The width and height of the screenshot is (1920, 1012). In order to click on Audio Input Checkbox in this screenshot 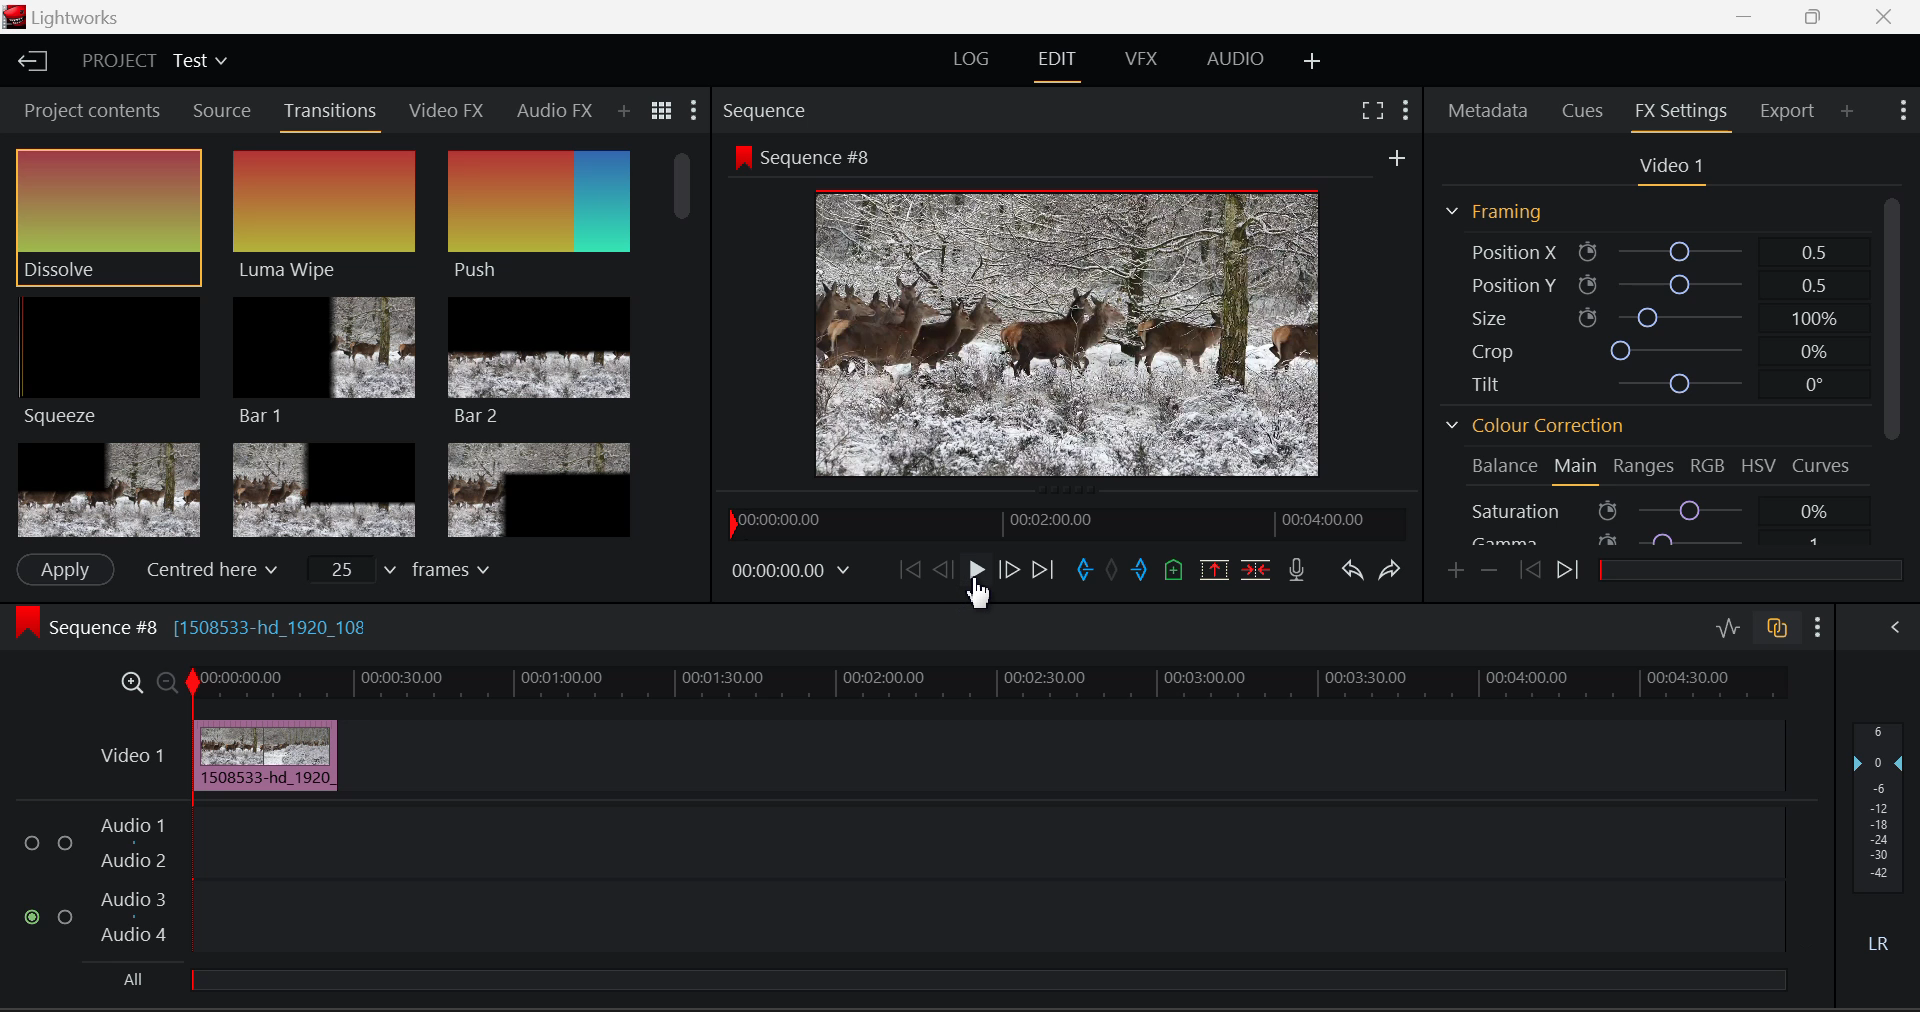, I will do `click(65, 843)`.